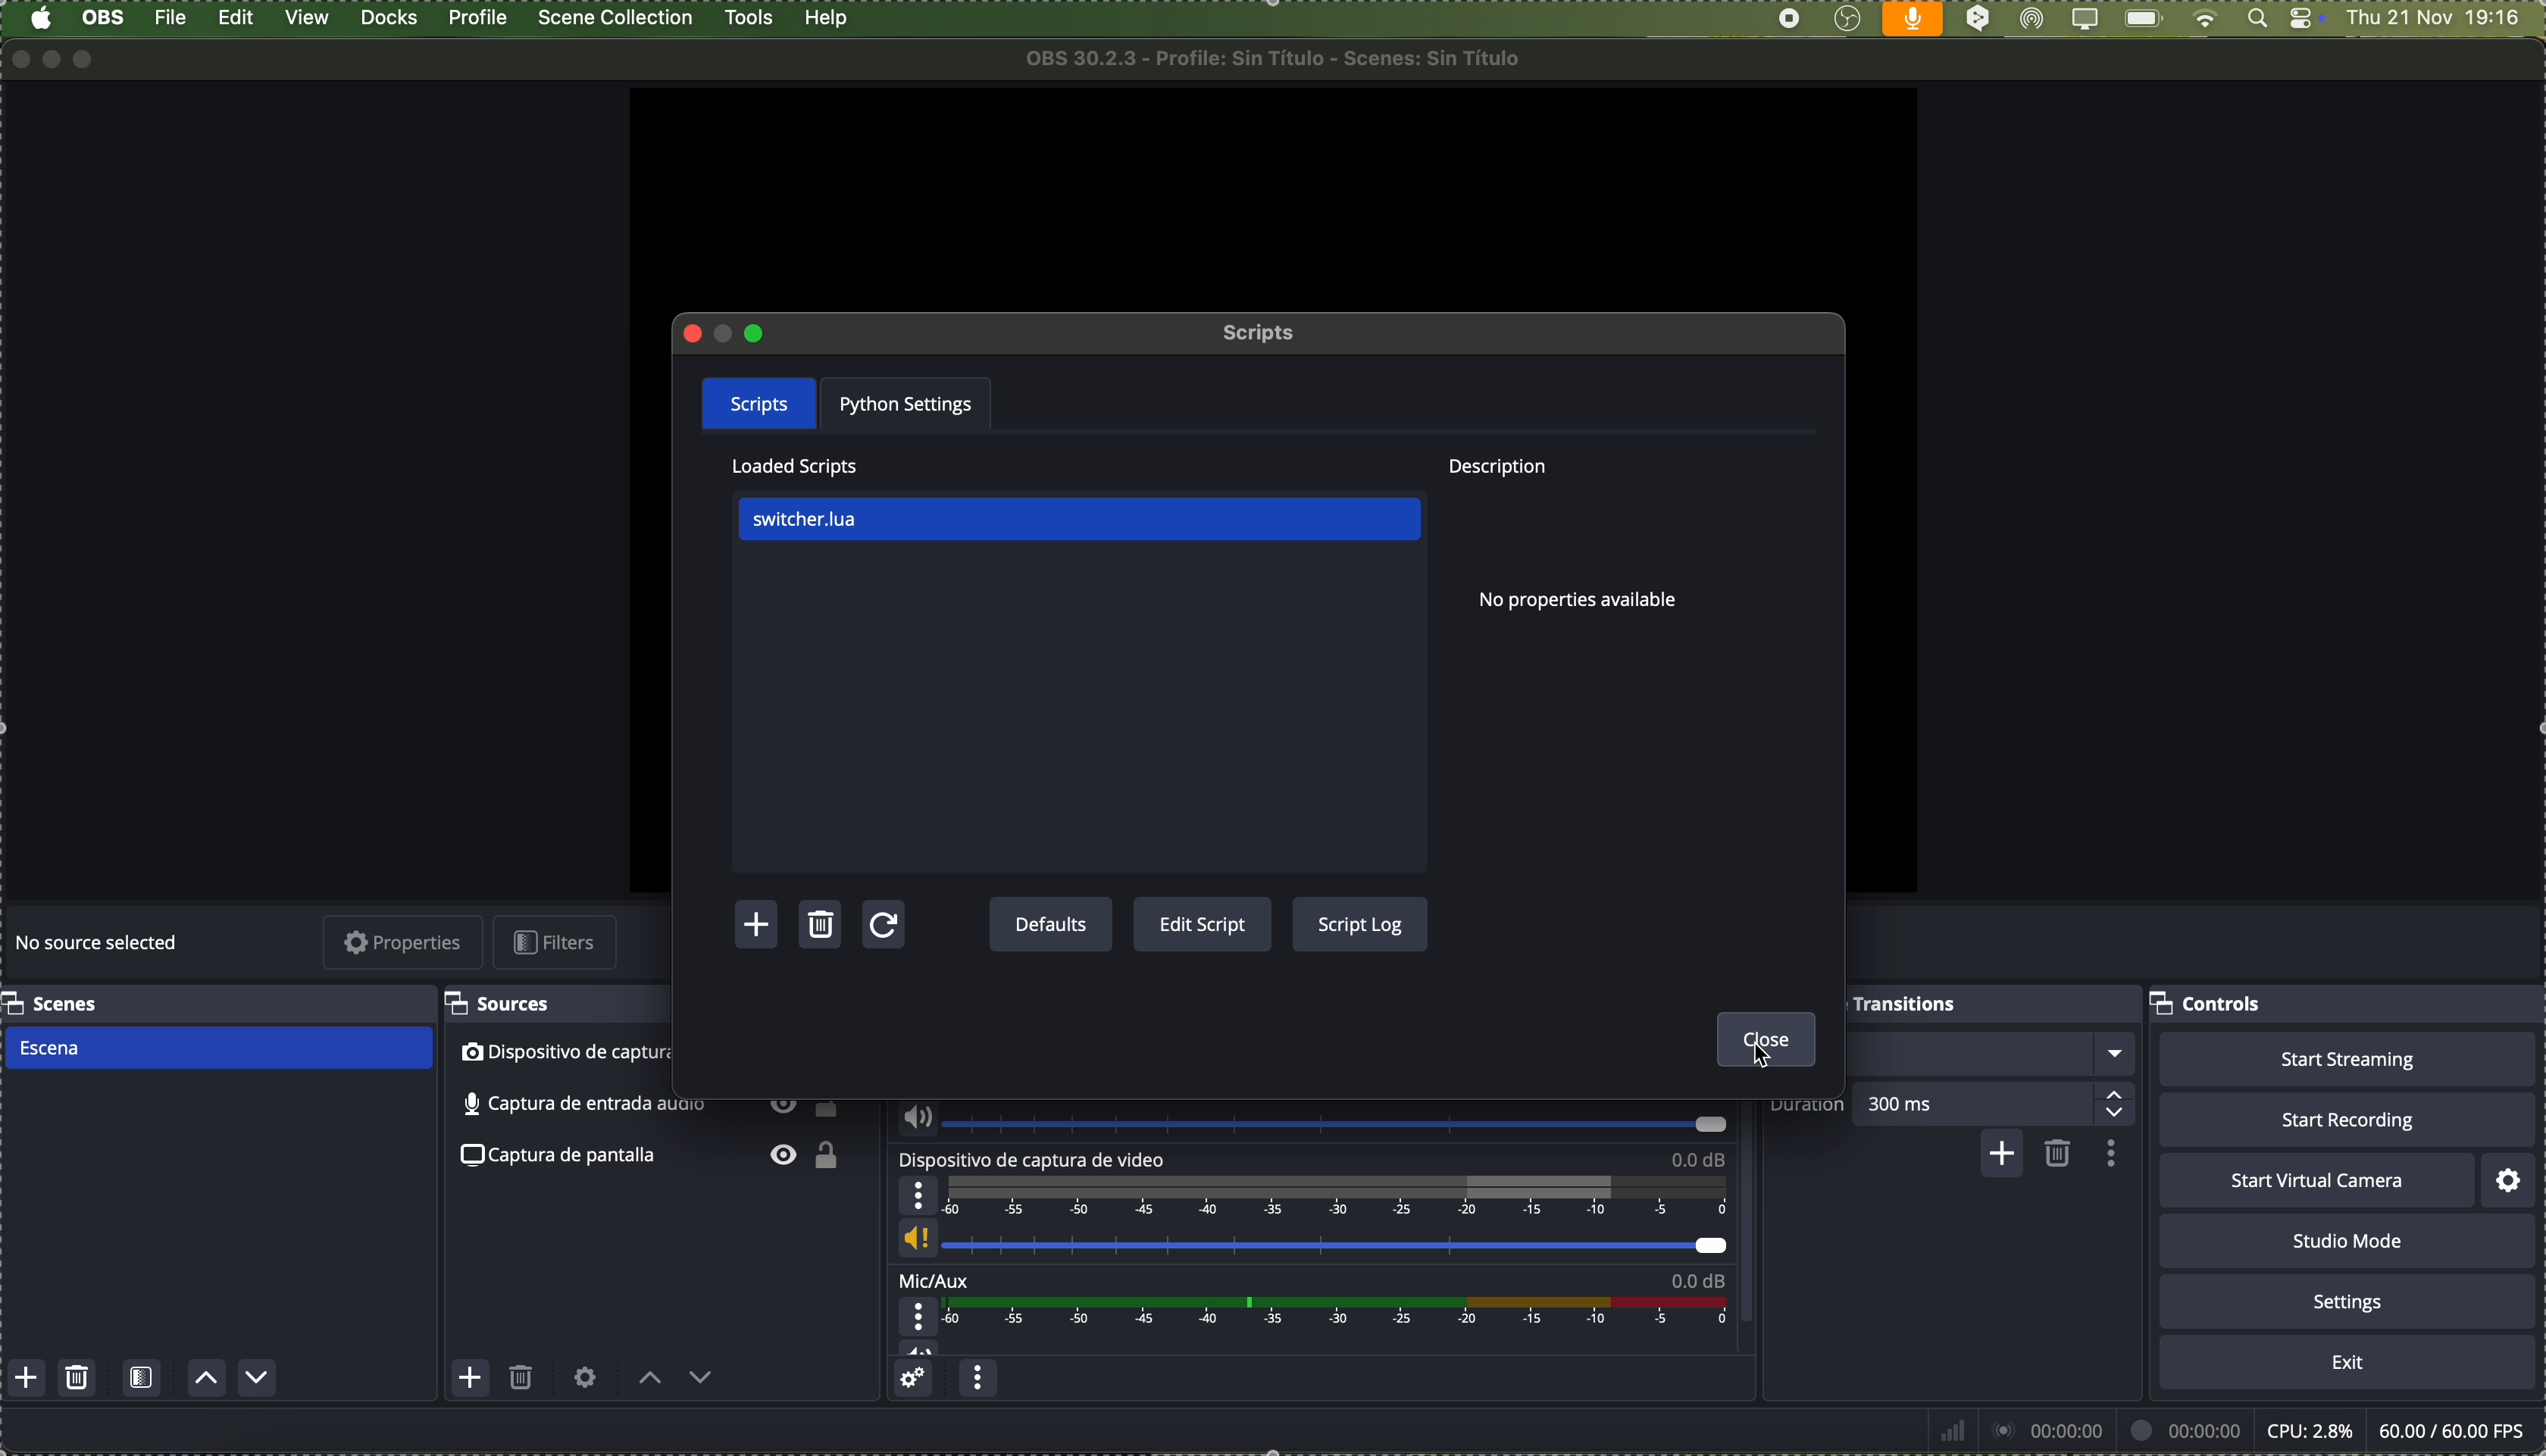  I want to click on audio input capture, so click(649, 1105).